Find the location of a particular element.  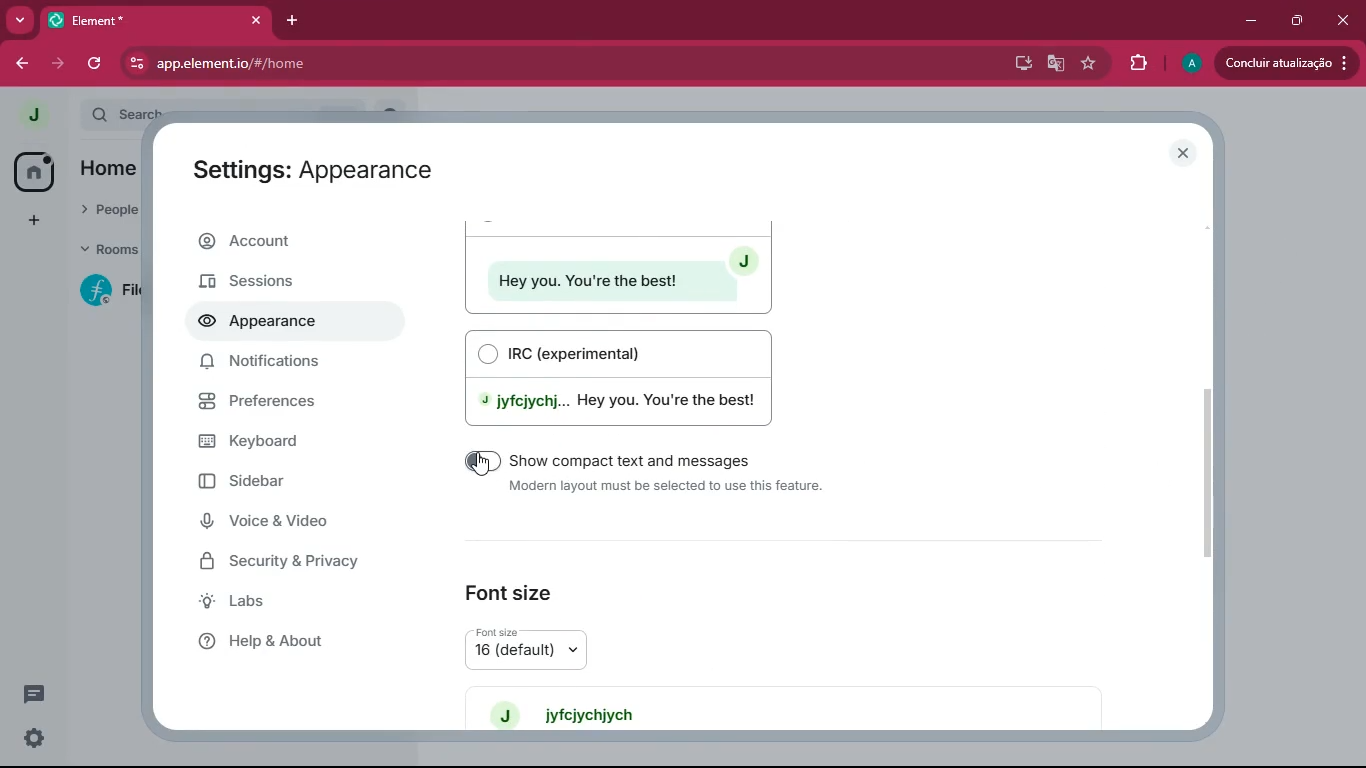

Element* is located at coordinates (139, 21).